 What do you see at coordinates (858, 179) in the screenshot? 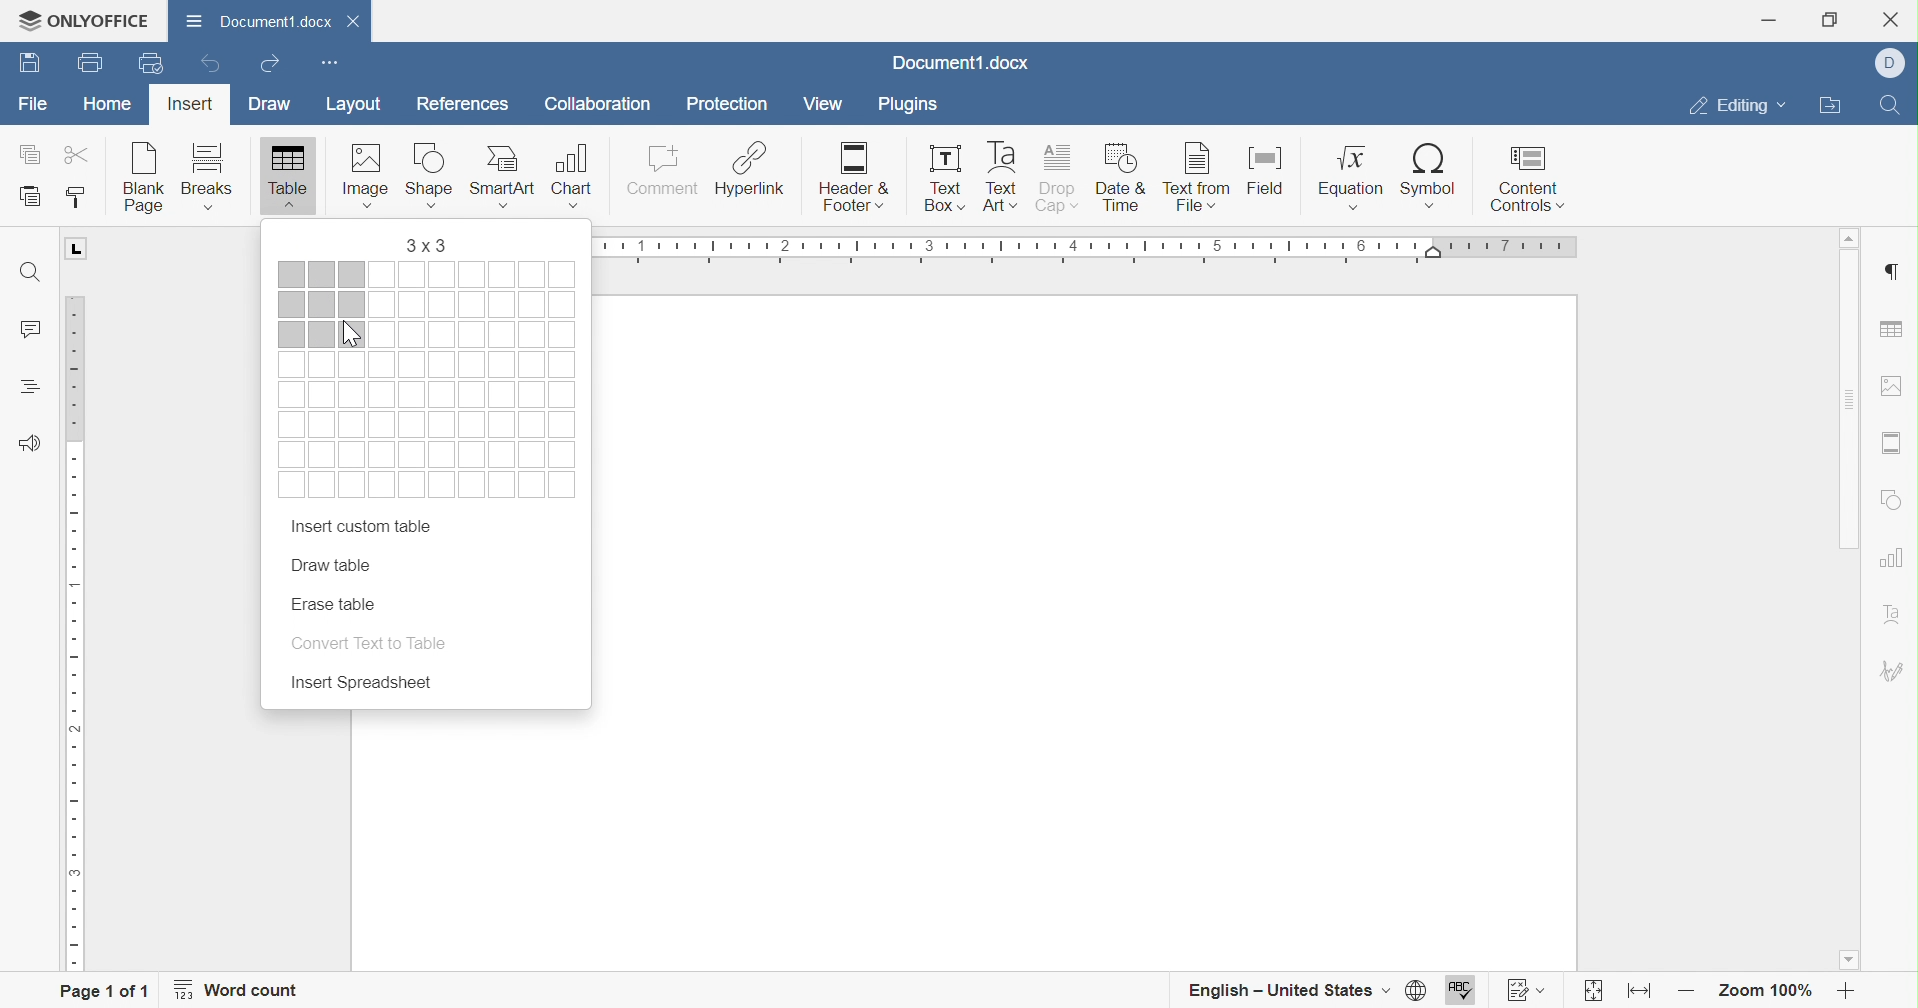
I see `Header & Footer` at bounding box center [858, 179].